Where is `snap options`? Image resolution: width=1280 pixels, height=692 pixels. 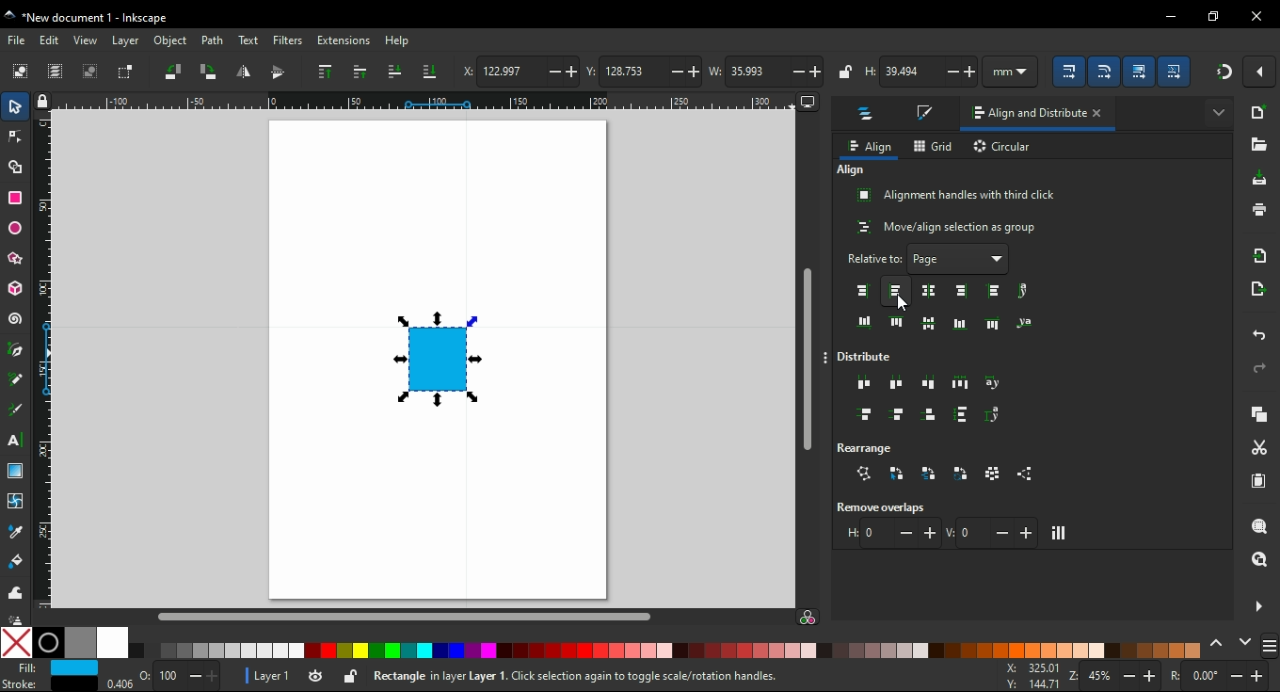 snap options is located at coordinates (1263, 70).